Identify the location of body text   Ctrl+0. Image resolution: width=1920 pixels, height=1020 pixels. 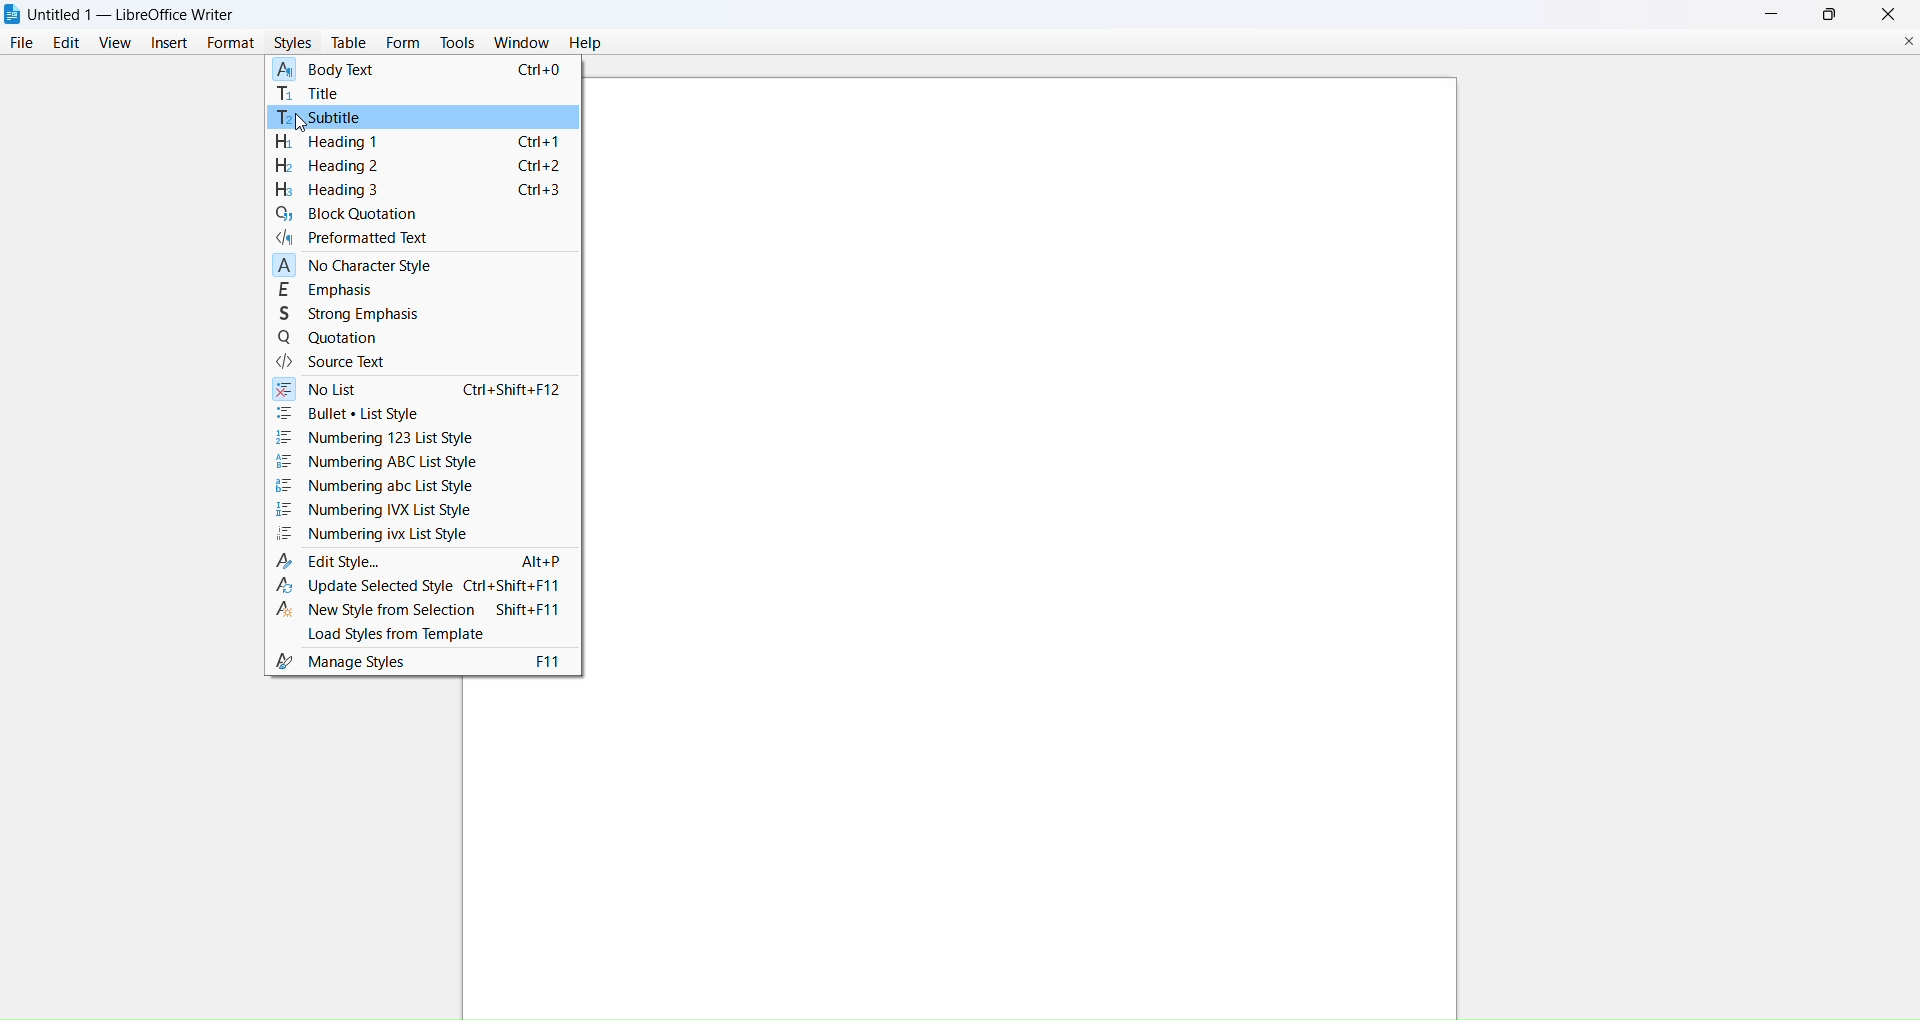
(420, 70).